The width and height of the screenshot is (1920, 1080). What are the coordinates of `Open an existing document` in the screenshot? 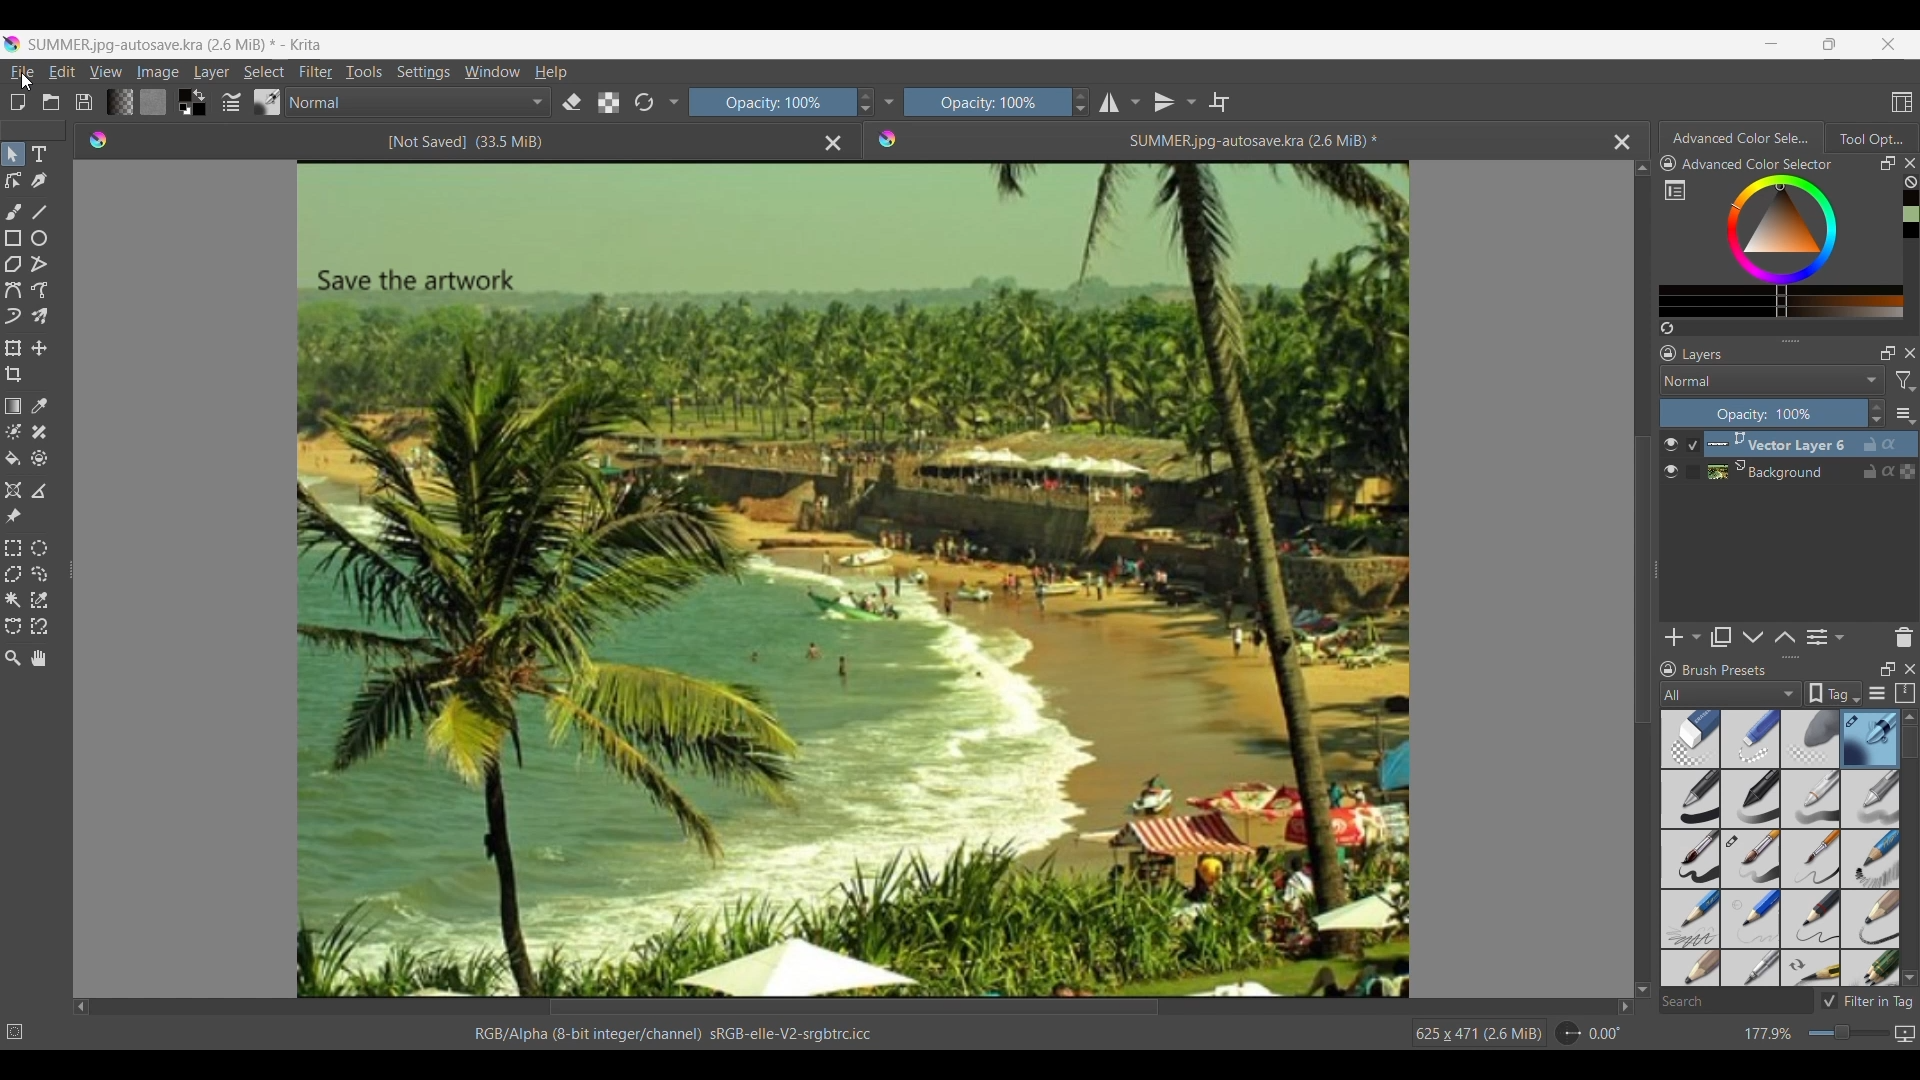 It's located at (51, 101).